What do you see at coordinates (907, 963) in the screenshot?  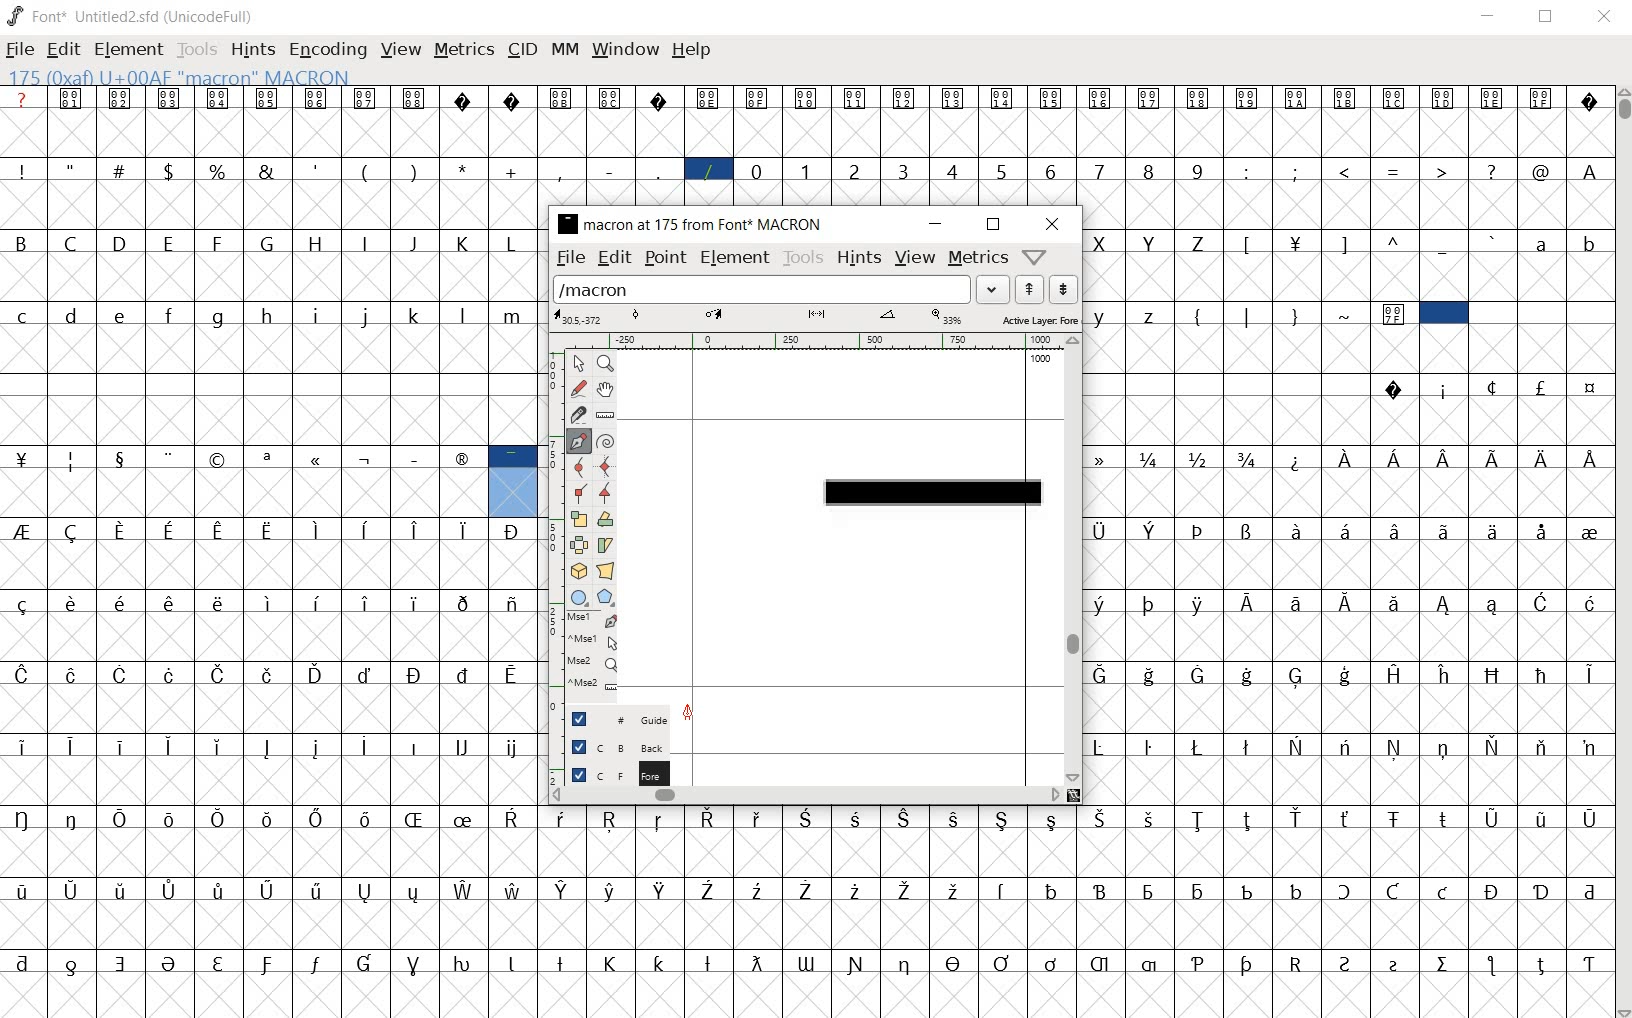 I see `Symbol` at bounding box center [907, 963].